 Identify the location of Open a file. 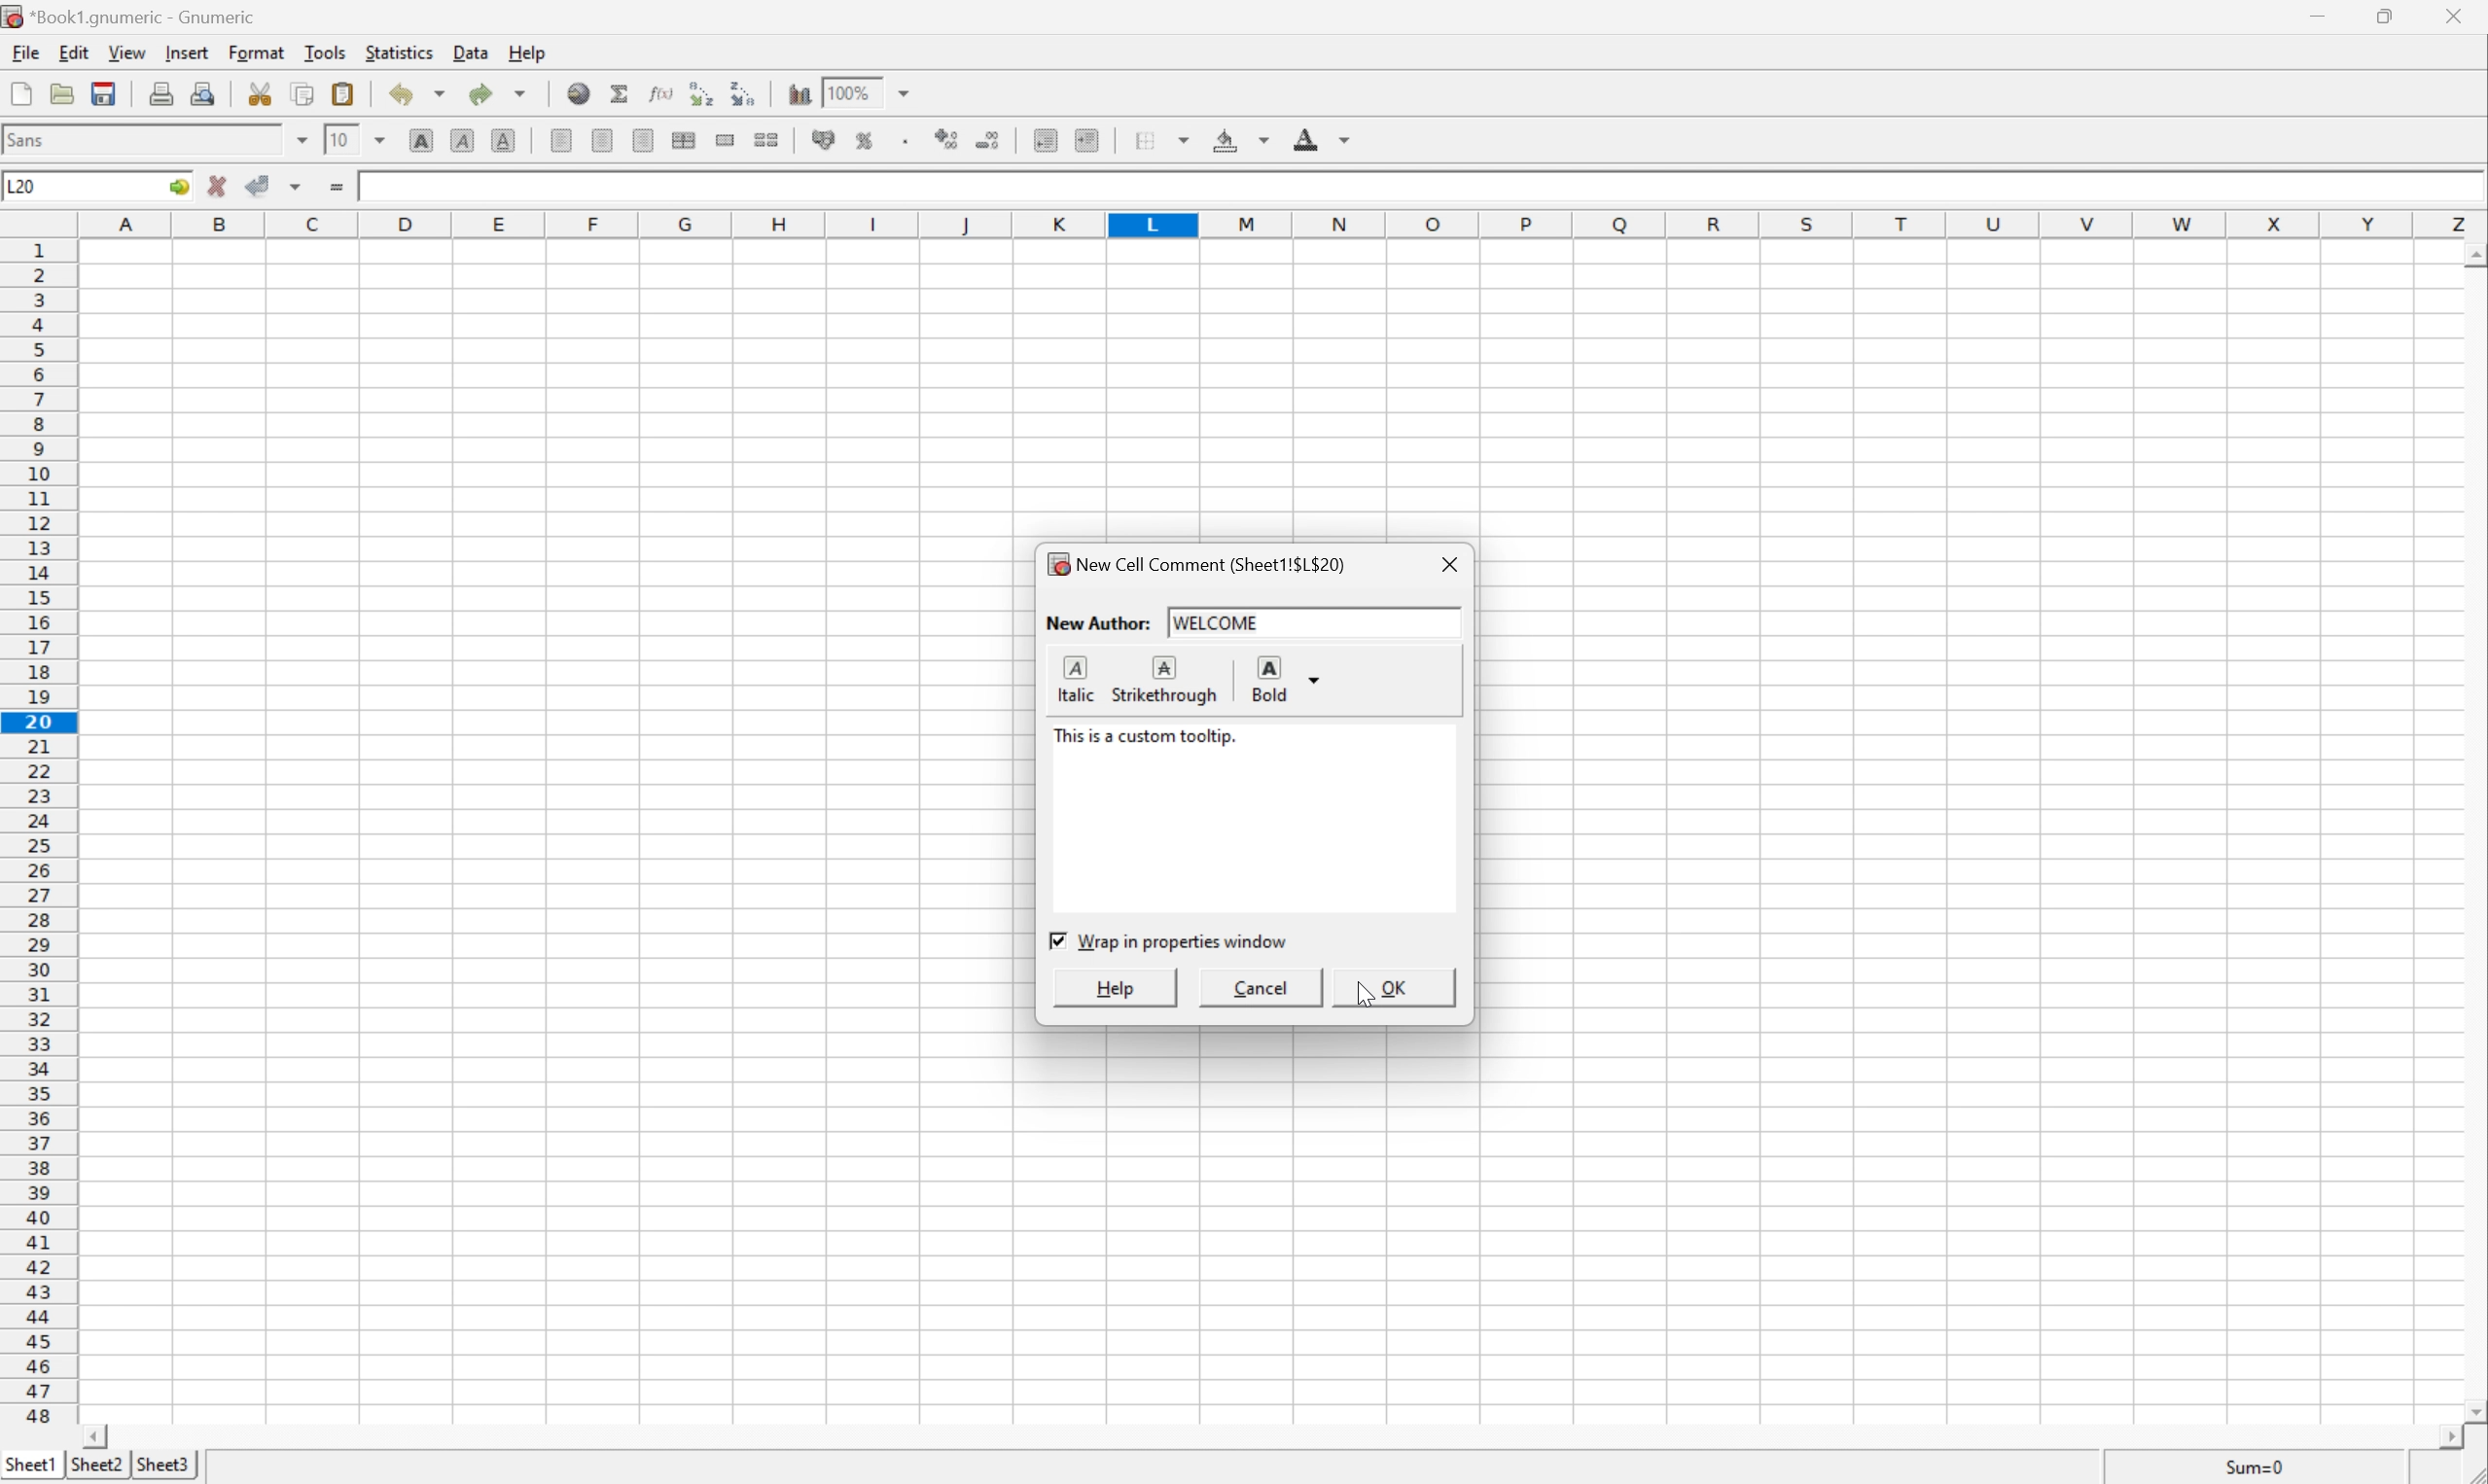
(62, 93).